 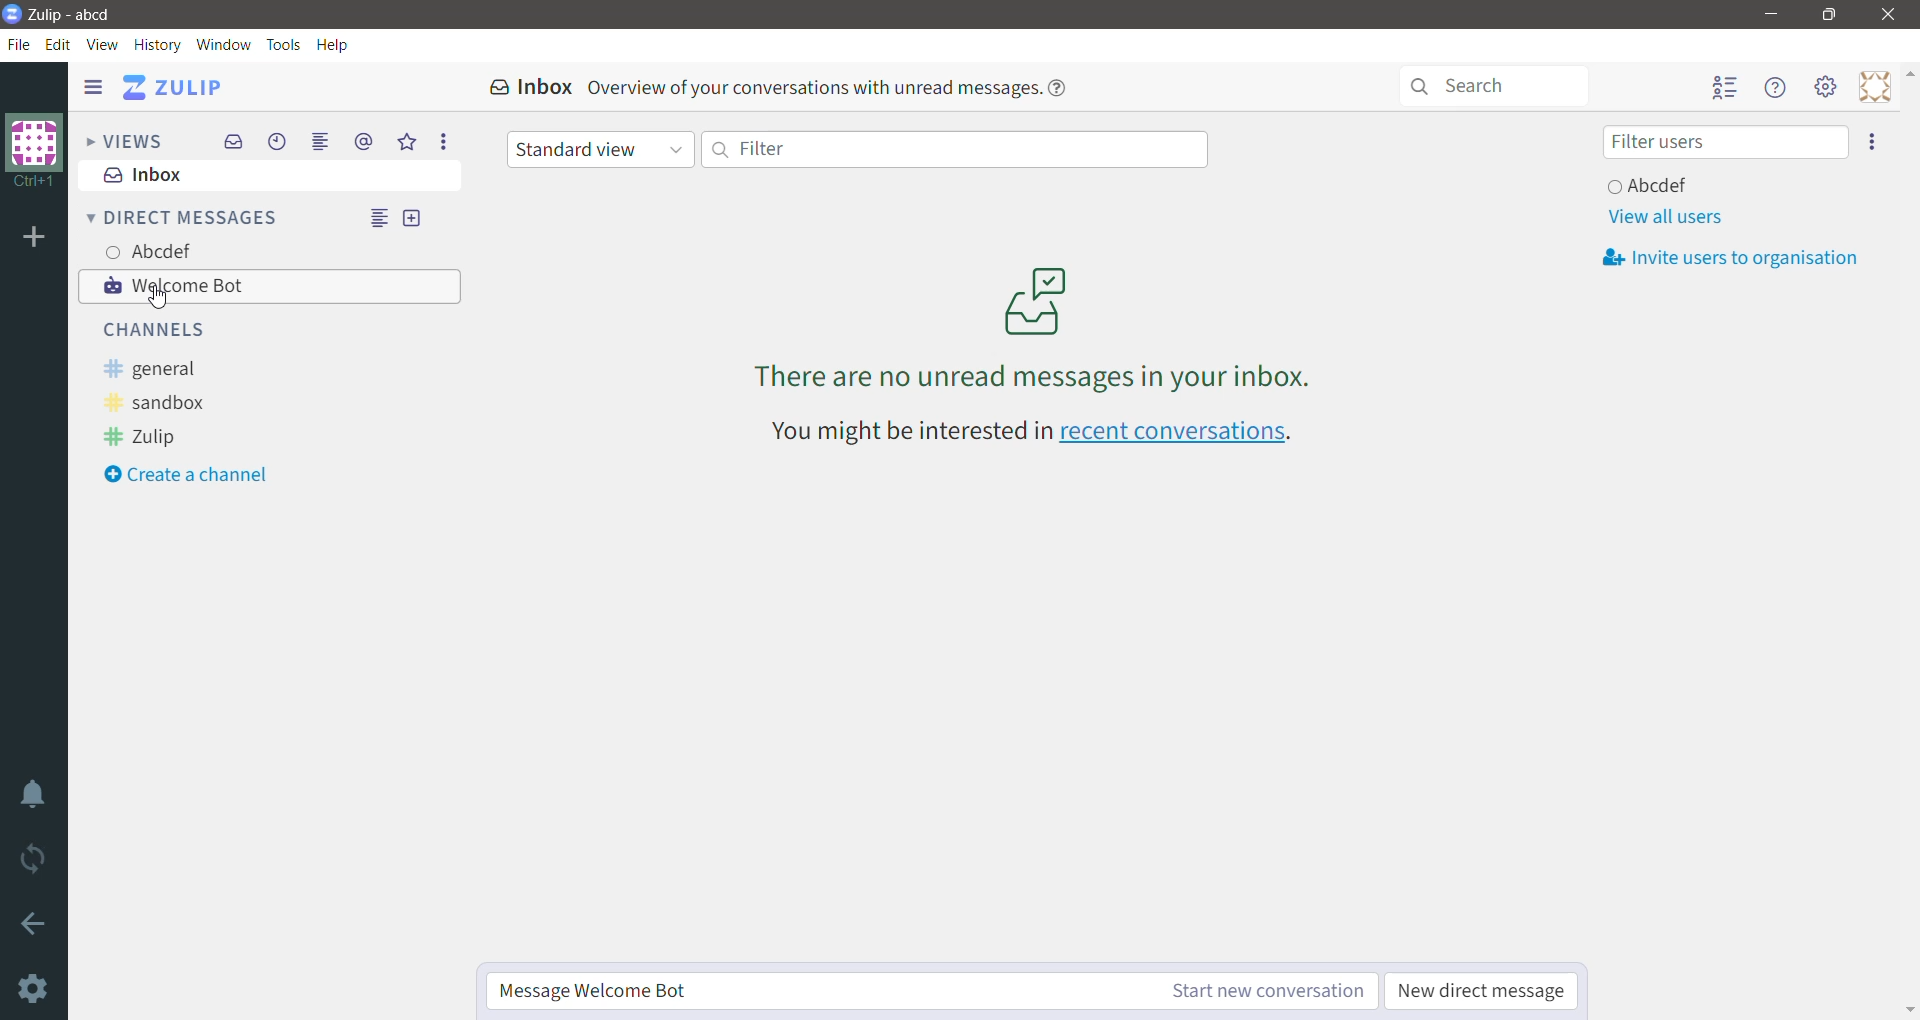 What do you see at coordinates (1888, 14) in the screenshot?
I see `Close` at bounding box center [1888, 14].